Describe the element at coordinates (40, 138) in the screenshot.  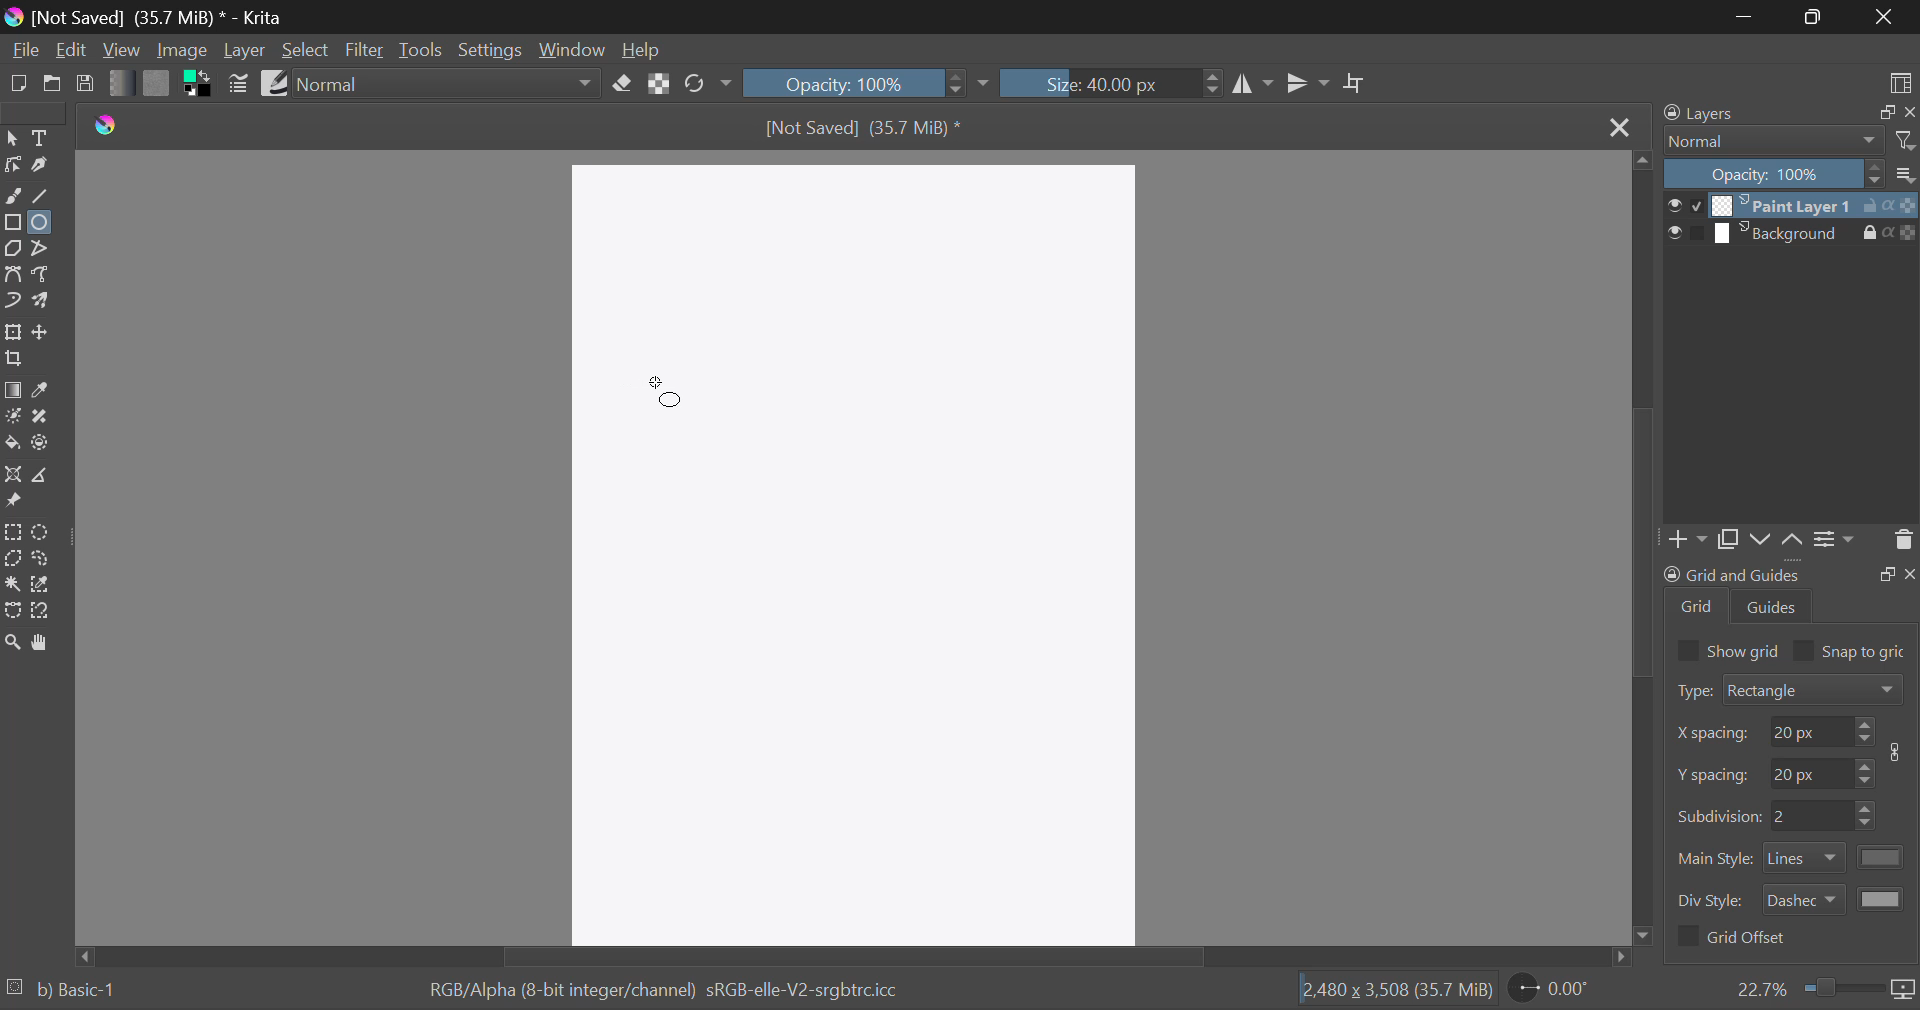
I see `Text` at that location.